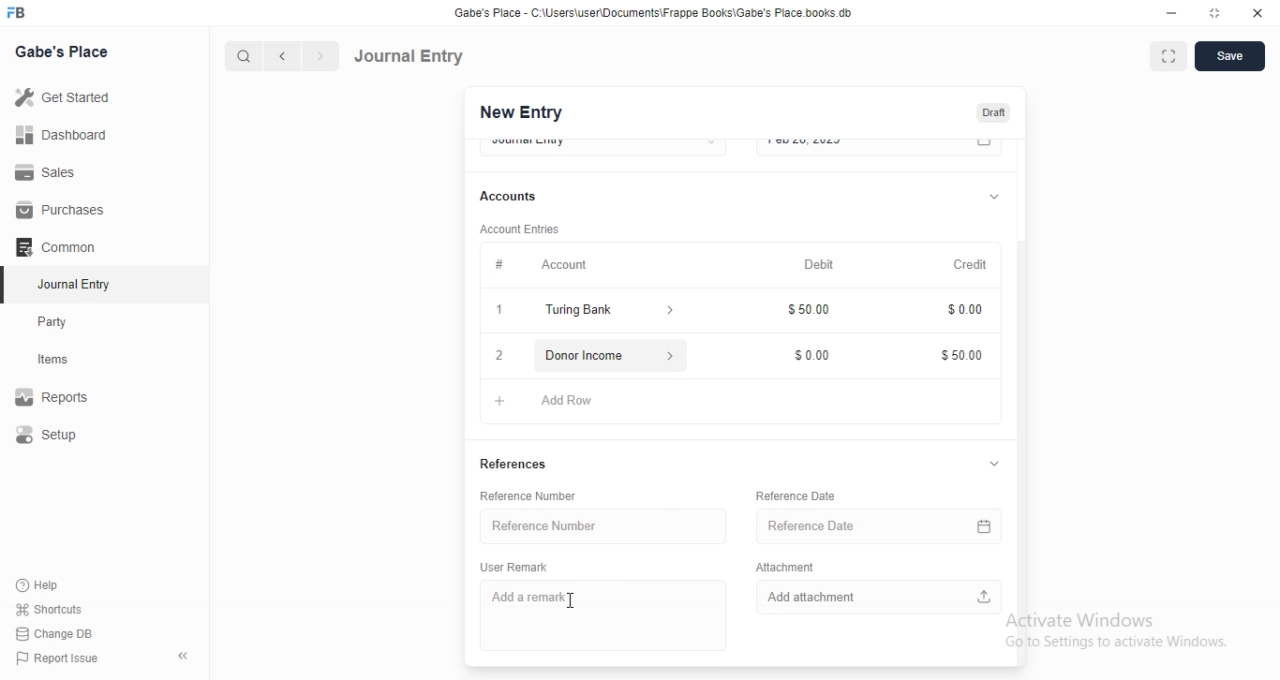 Image resolution: width=1280 pixels, height=680 pixels. What do you see at coordinates (962, 312) in the screenshot?
I see `$000` at bounding box center [962, 312].